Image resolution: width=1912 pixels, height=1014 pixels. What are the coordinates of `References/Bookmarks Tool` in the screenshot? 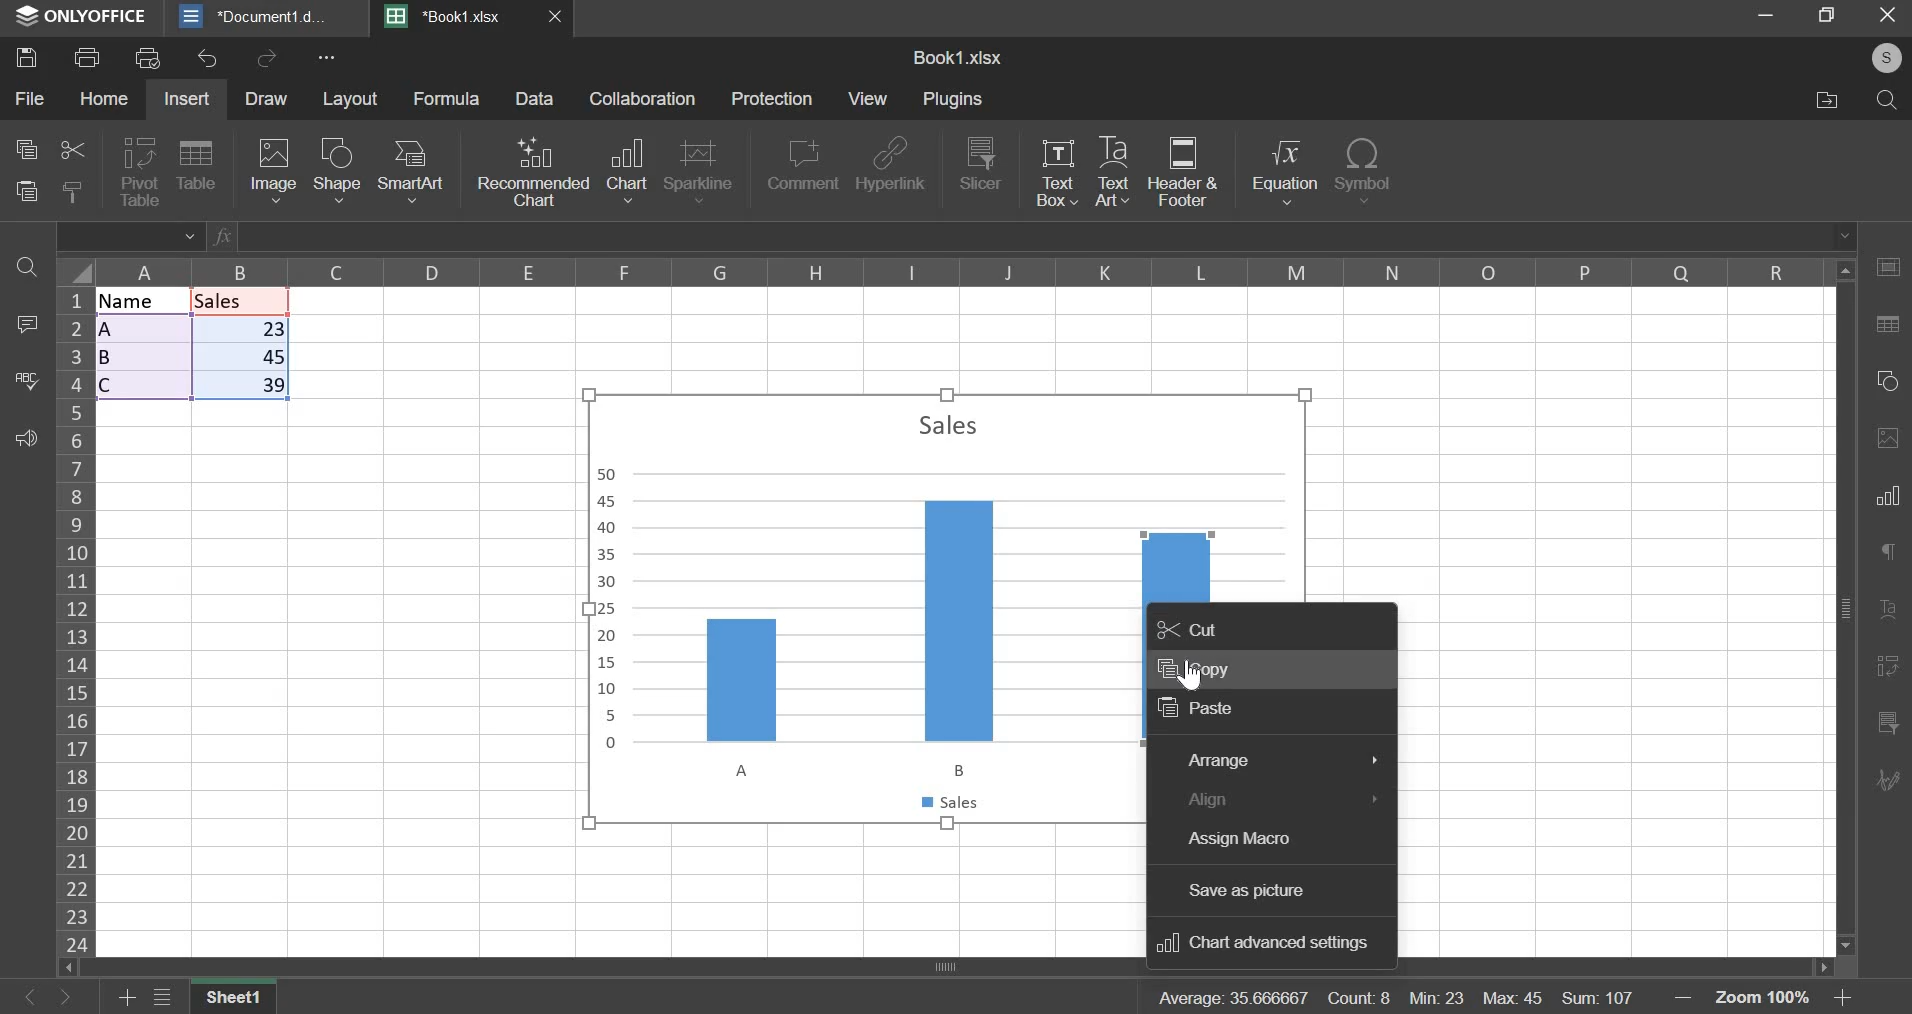 It's located at (1884, 668).